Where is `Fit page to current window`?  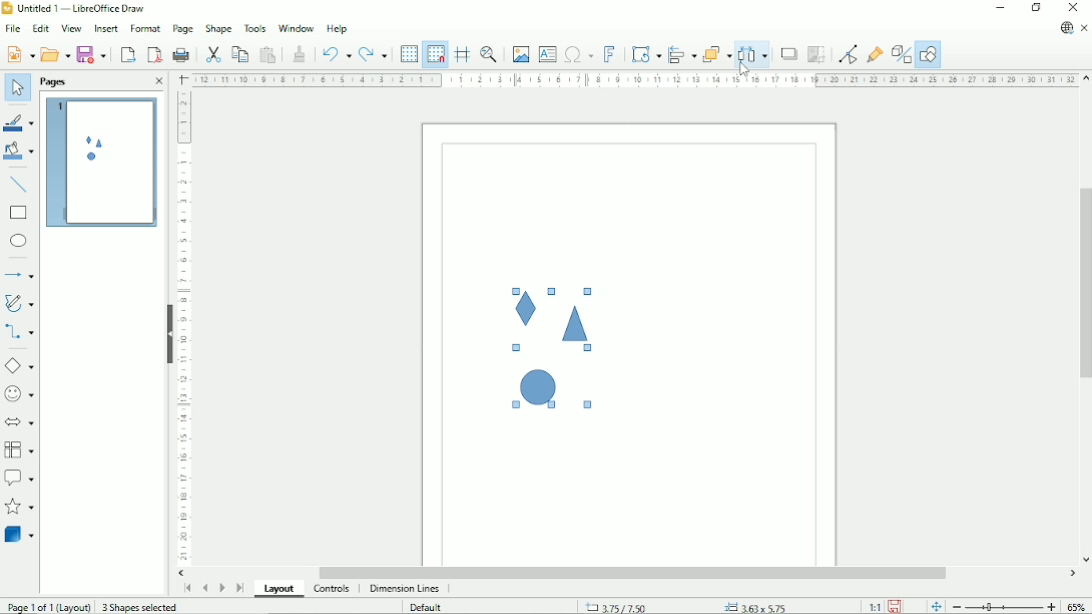 Fit page to current window is located at coordinates (934, 606).